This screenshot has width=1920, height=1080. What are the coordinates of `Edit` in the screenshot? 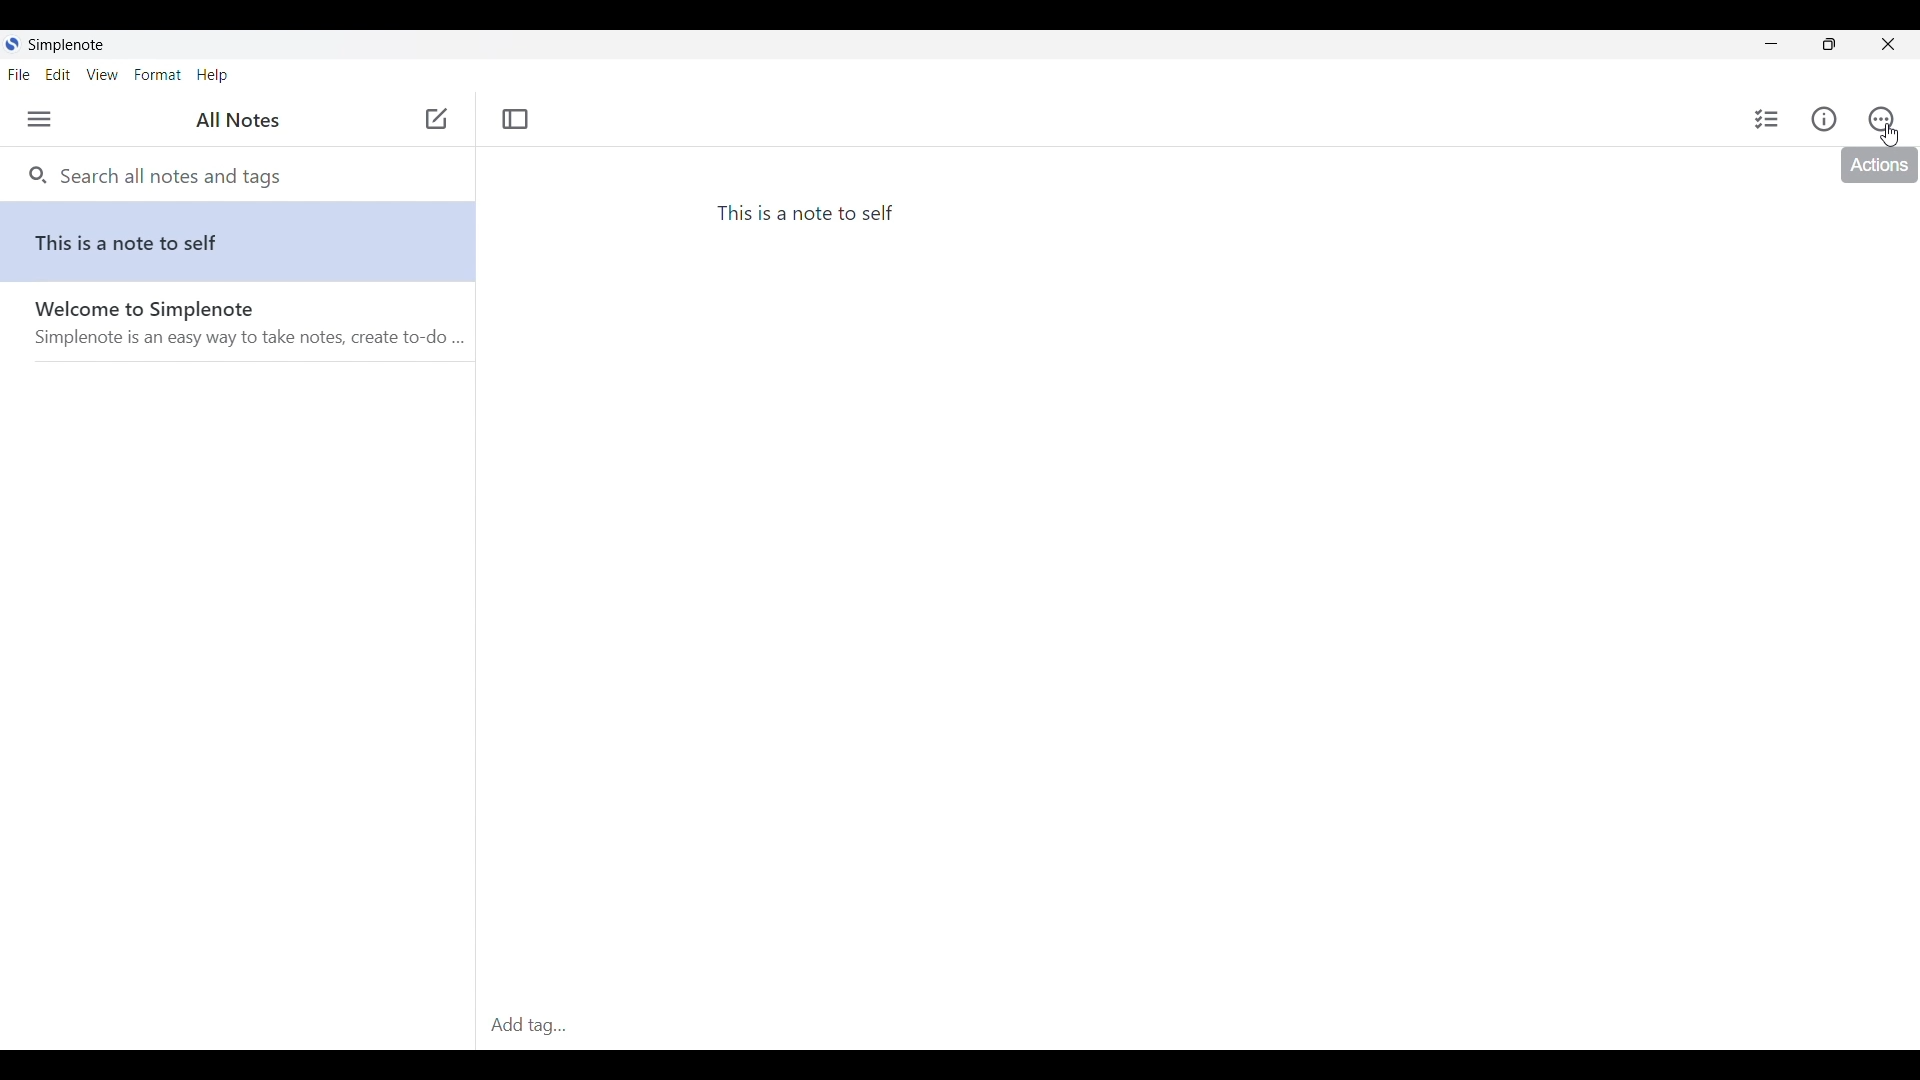 It's located at (57, 74).